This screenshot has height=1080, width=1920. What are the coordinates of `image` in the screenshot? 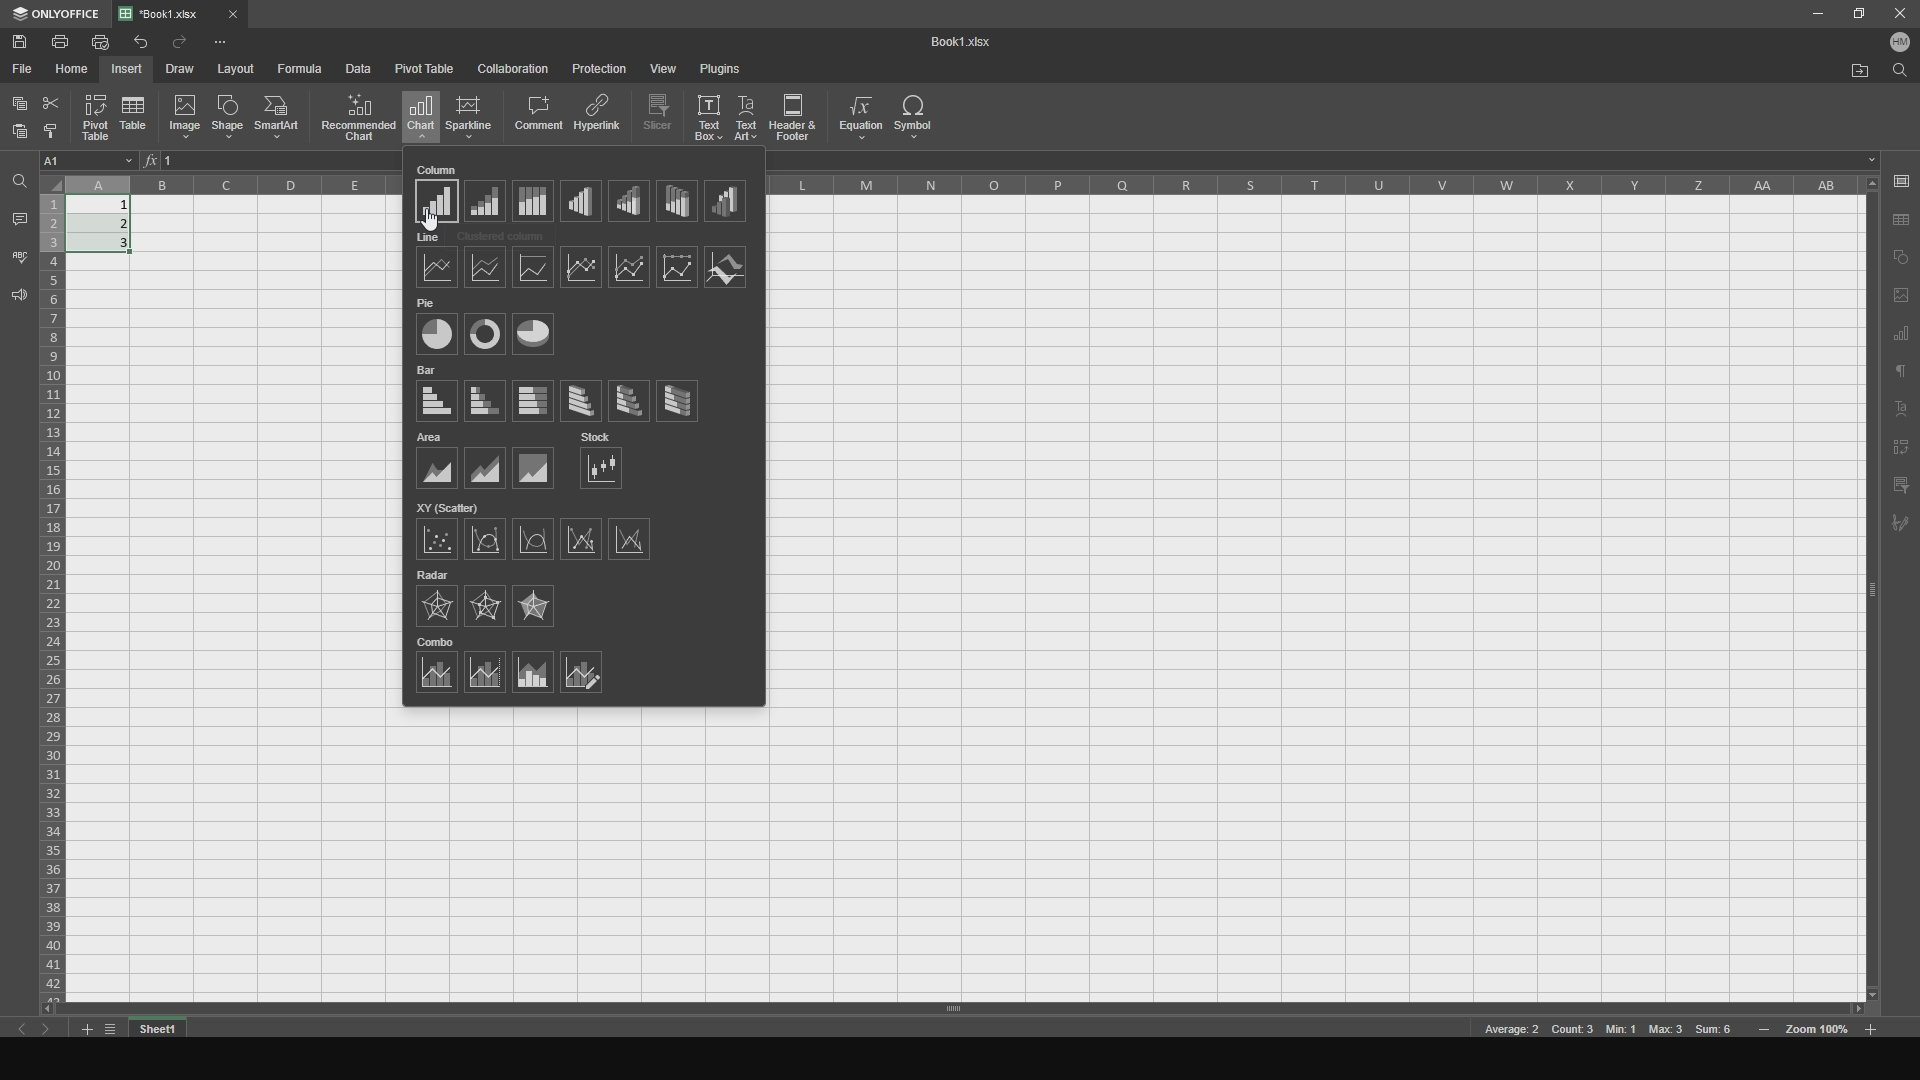 It's located at (181, 119).